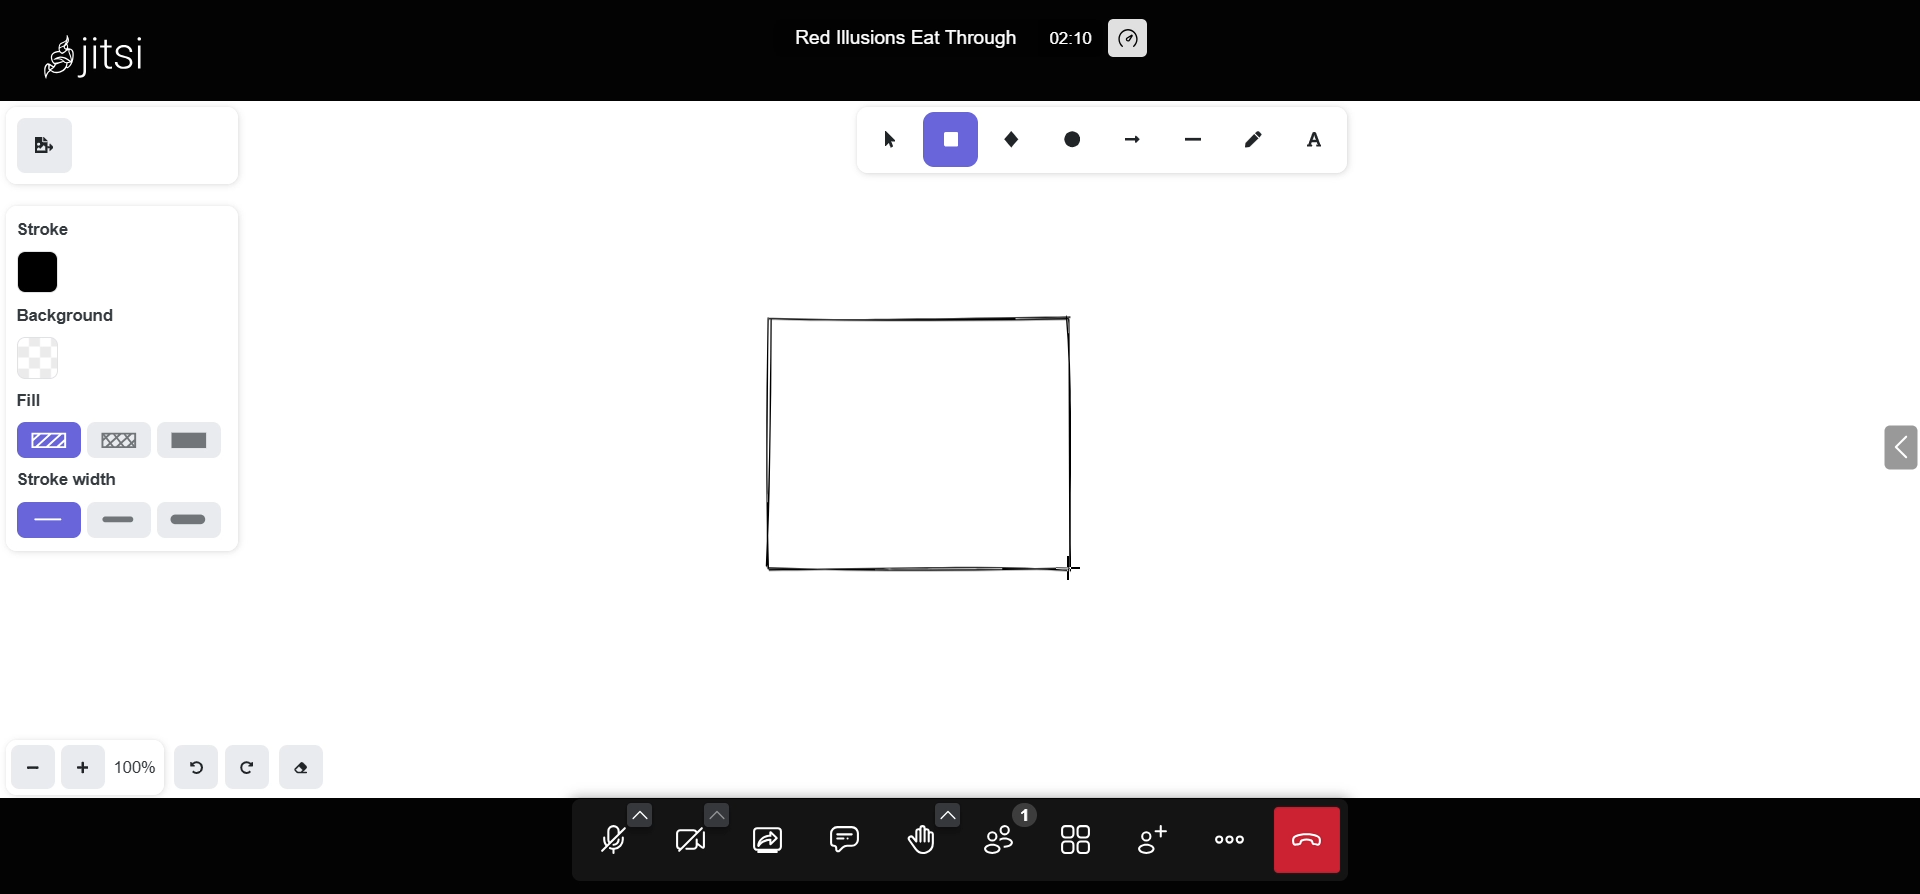  I want to click on text, so click(1322, 138).